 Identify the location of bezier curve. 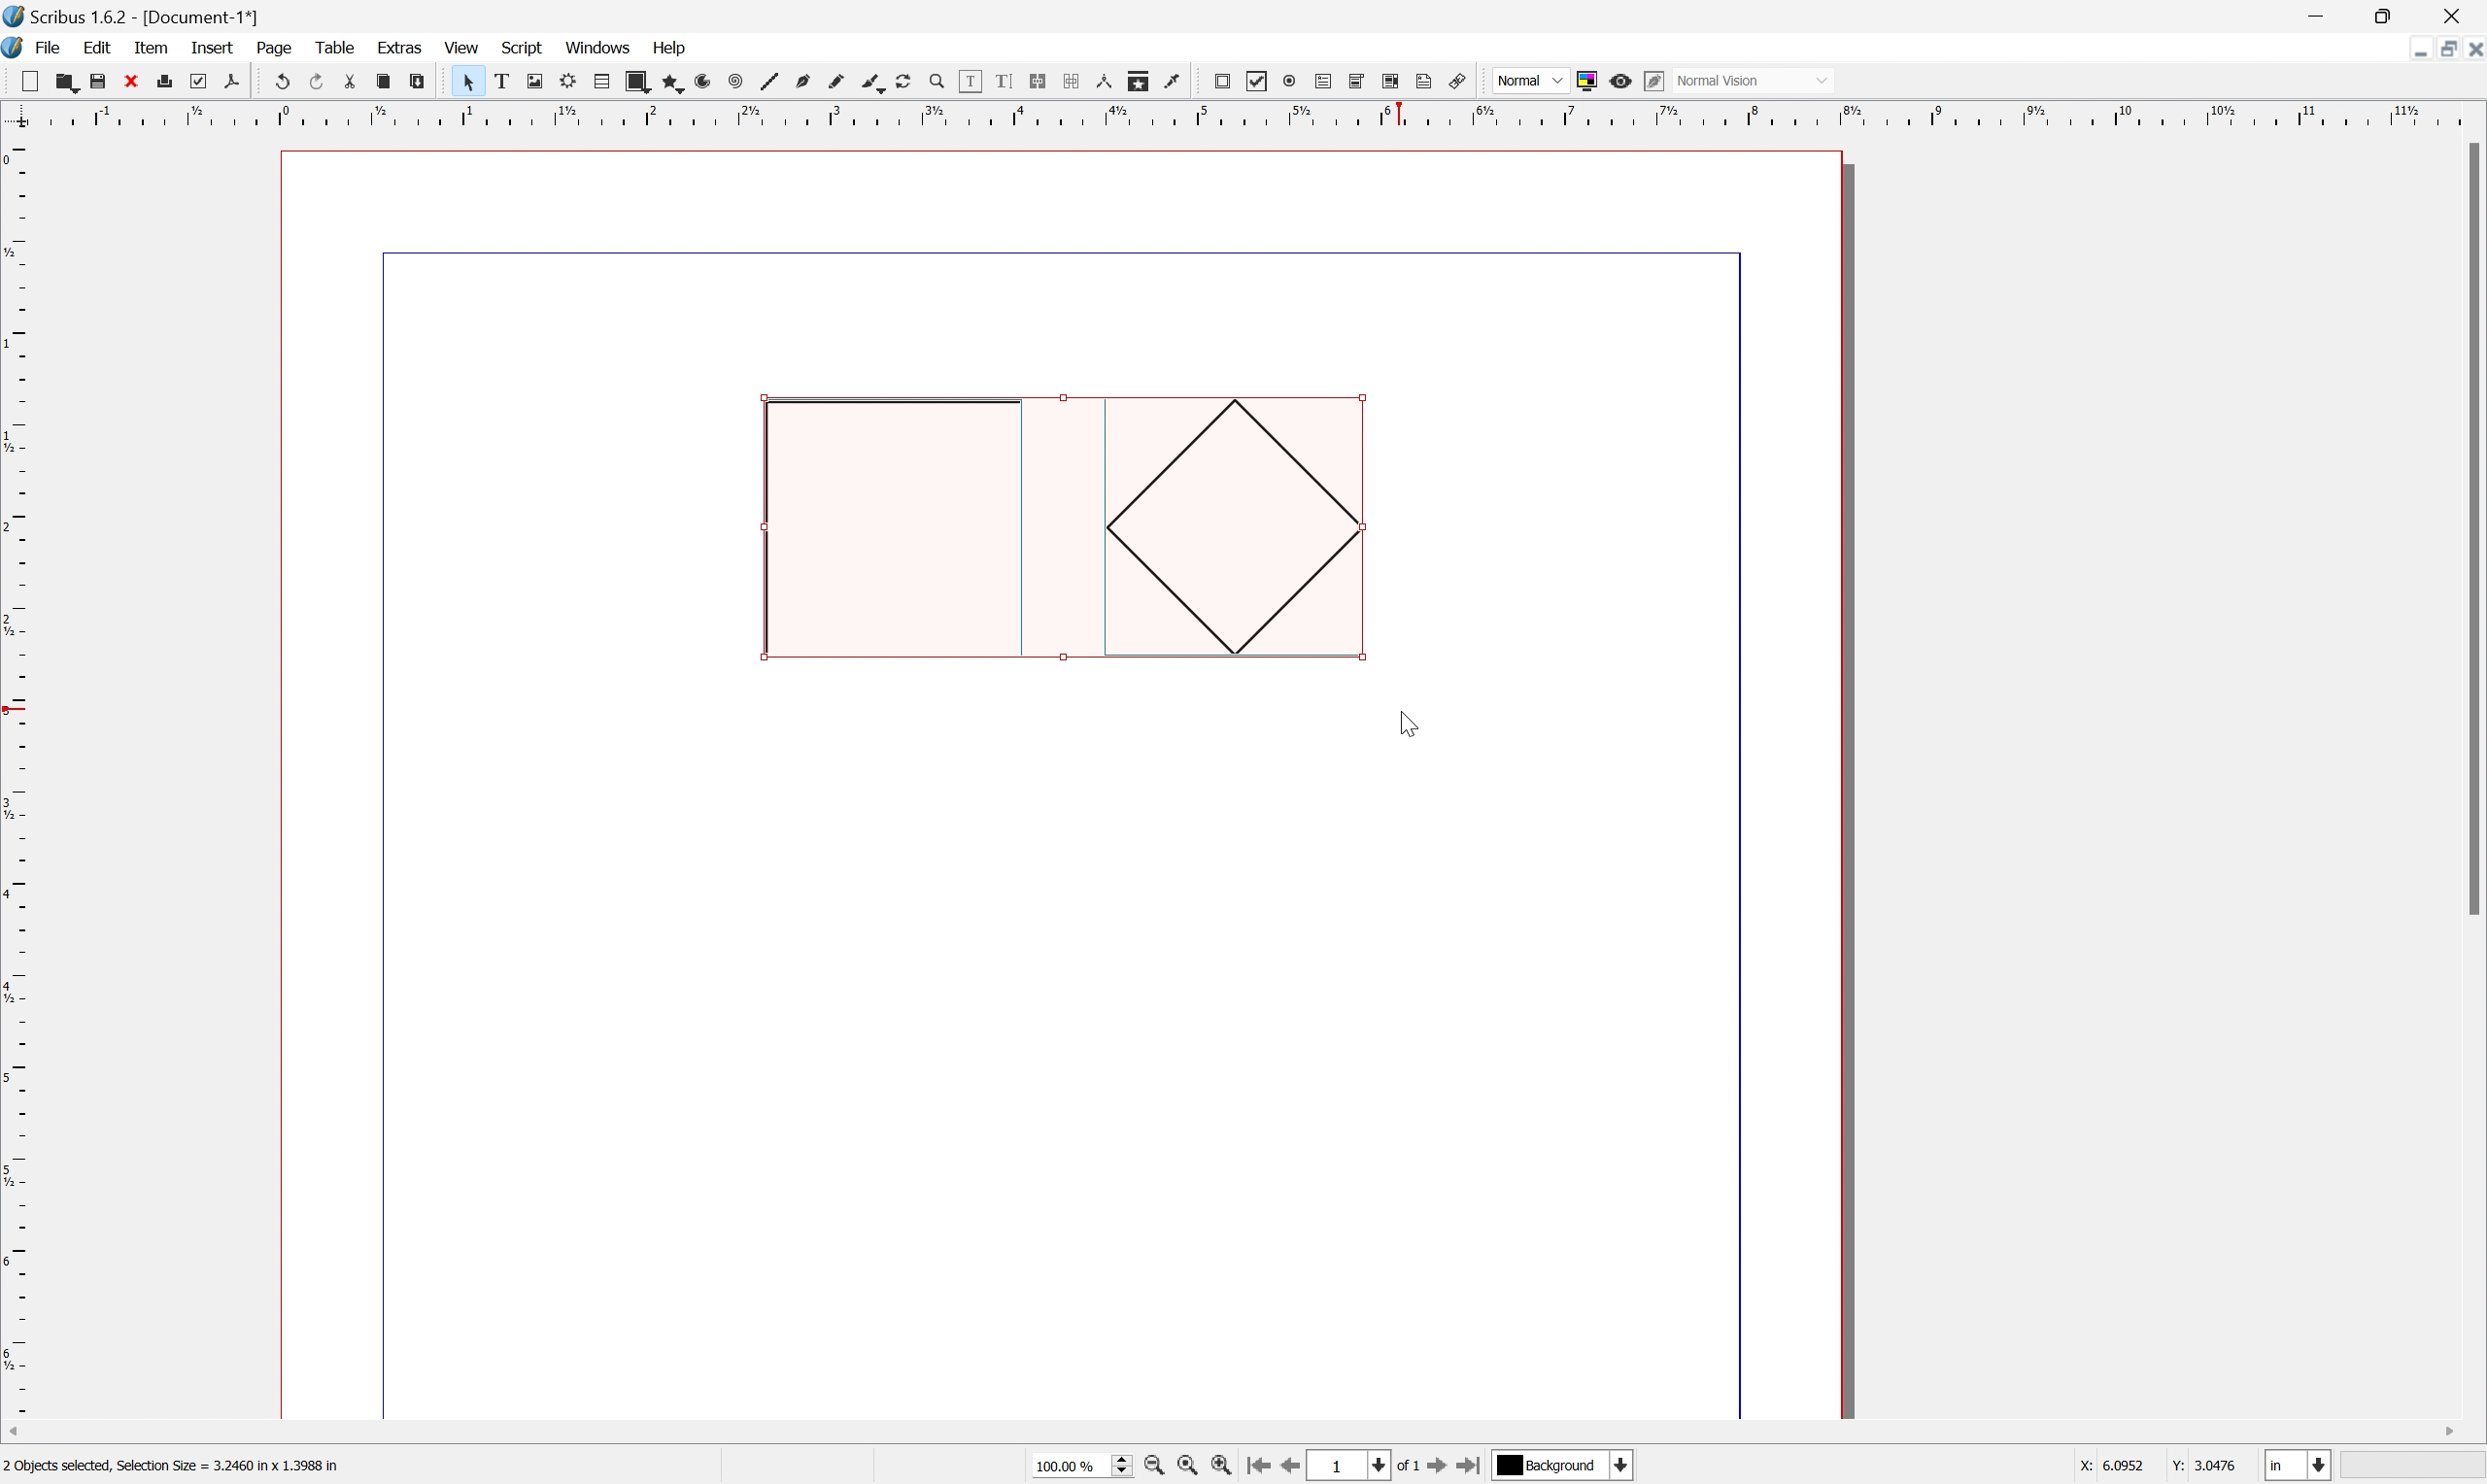
(799, 83).